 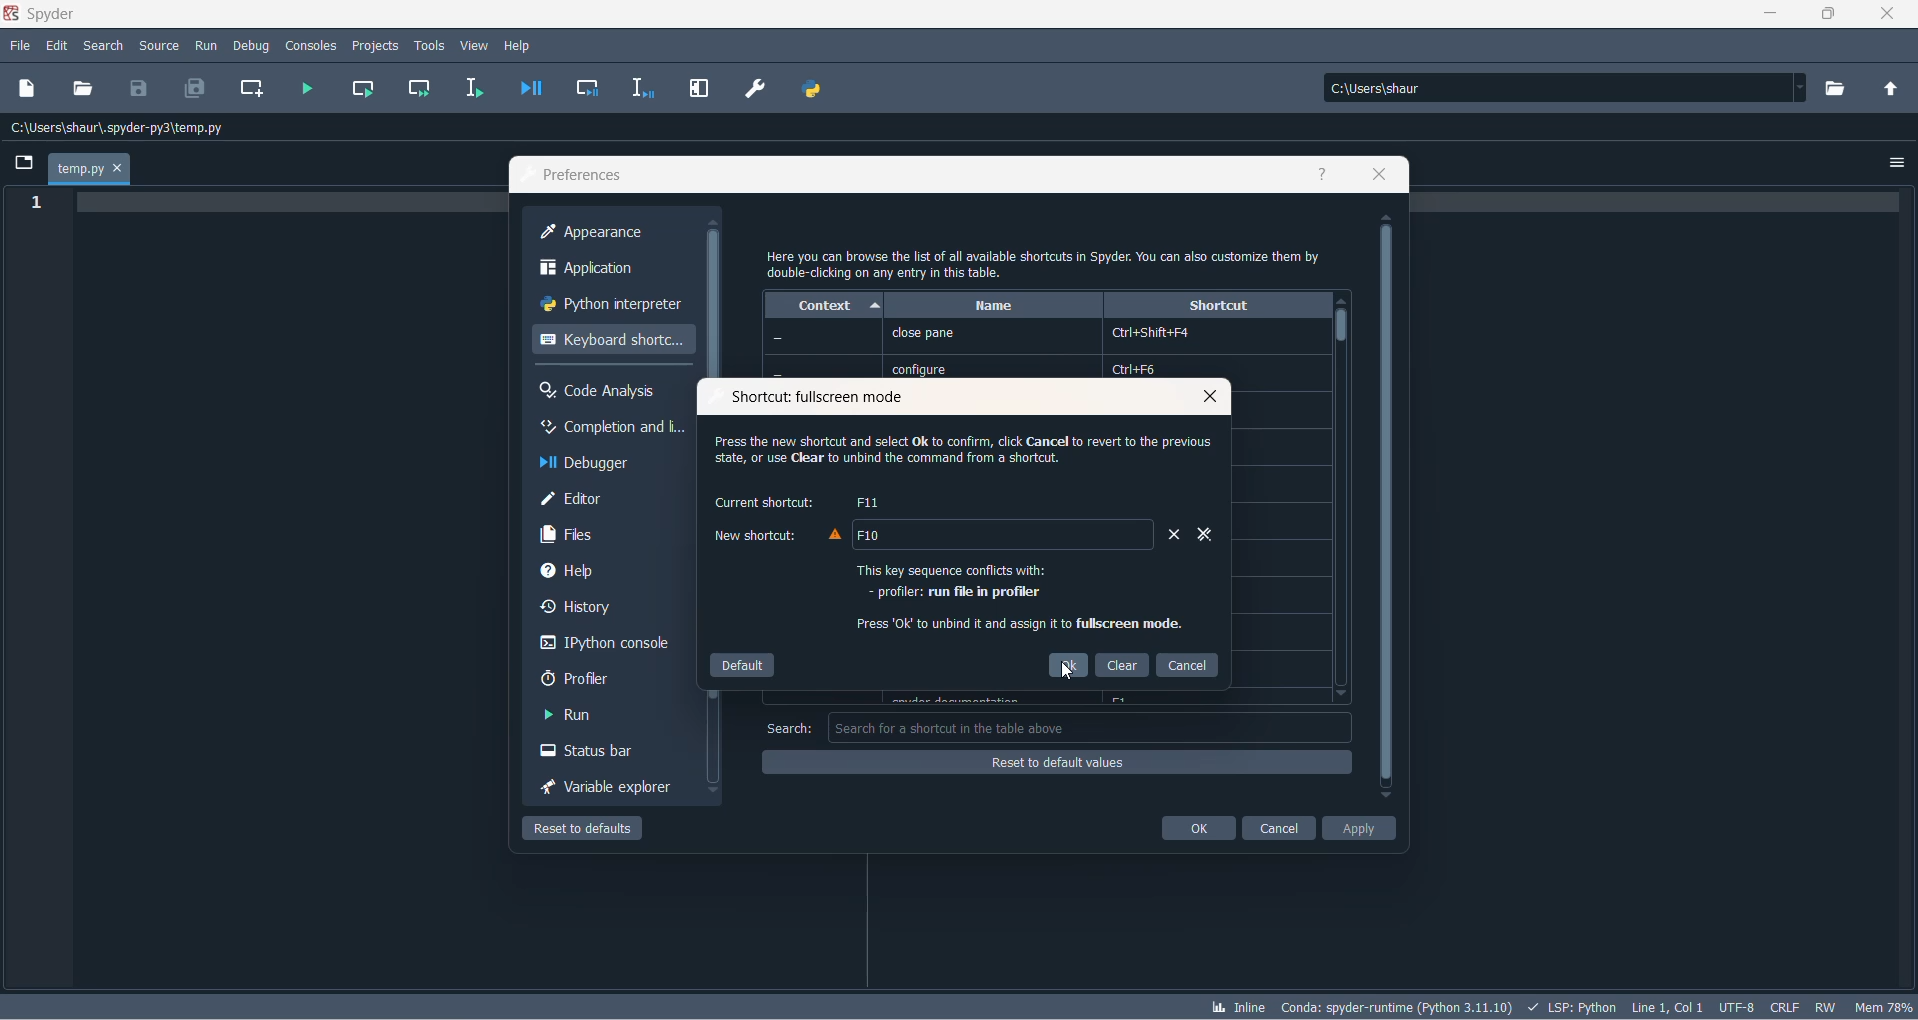 I want to click on python interpreter, so click(x=610, y=307).